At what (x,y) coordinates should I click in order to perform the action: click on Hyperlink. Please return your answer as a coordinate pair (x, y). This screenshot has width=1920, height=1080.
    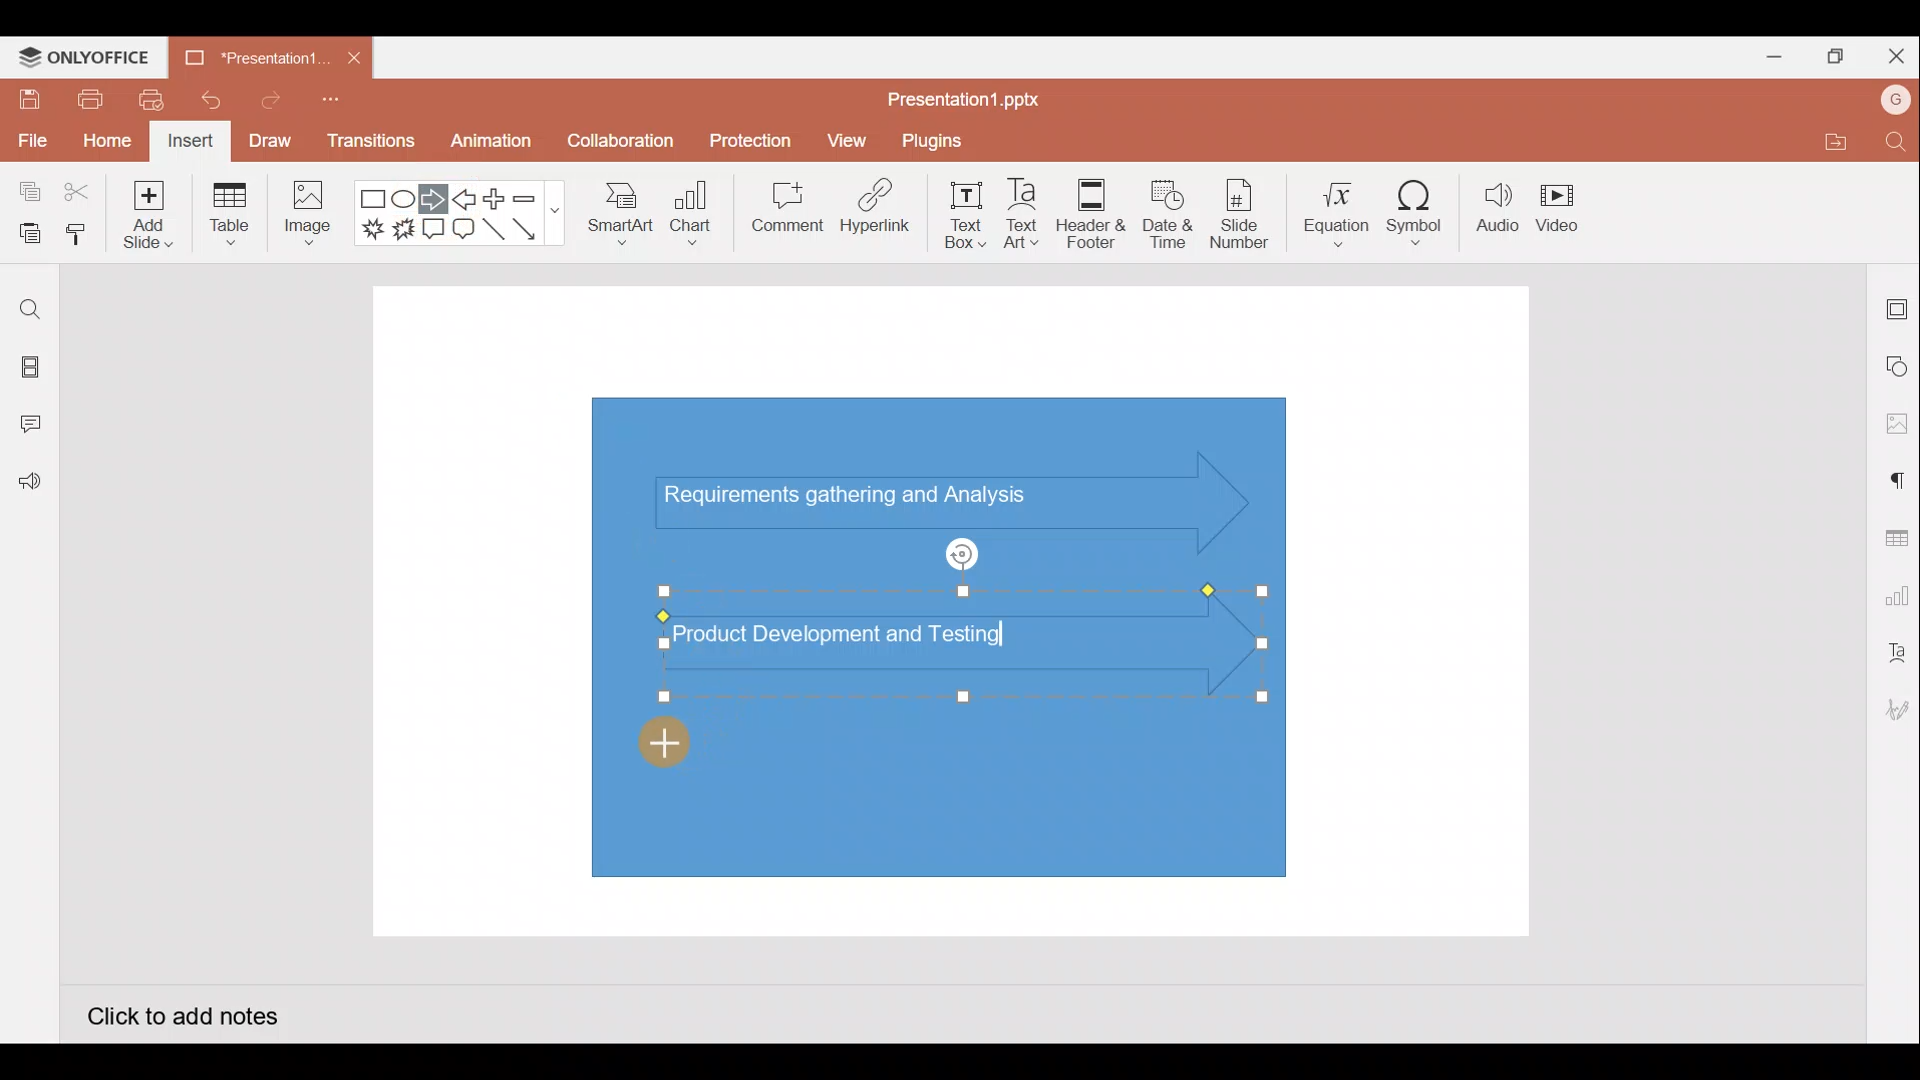
    Looking at the image, I should click on (870, 209).